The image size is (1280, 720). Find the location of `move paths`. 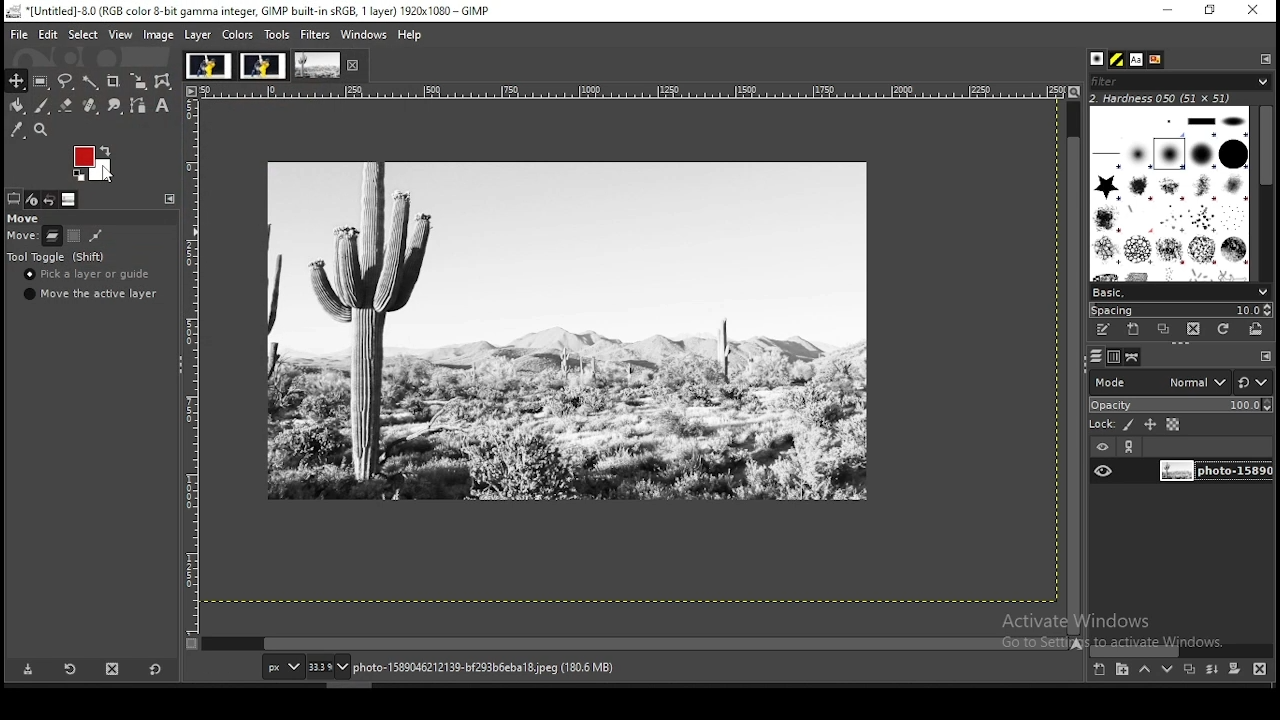

move paths is located at coordinates (95, 236).